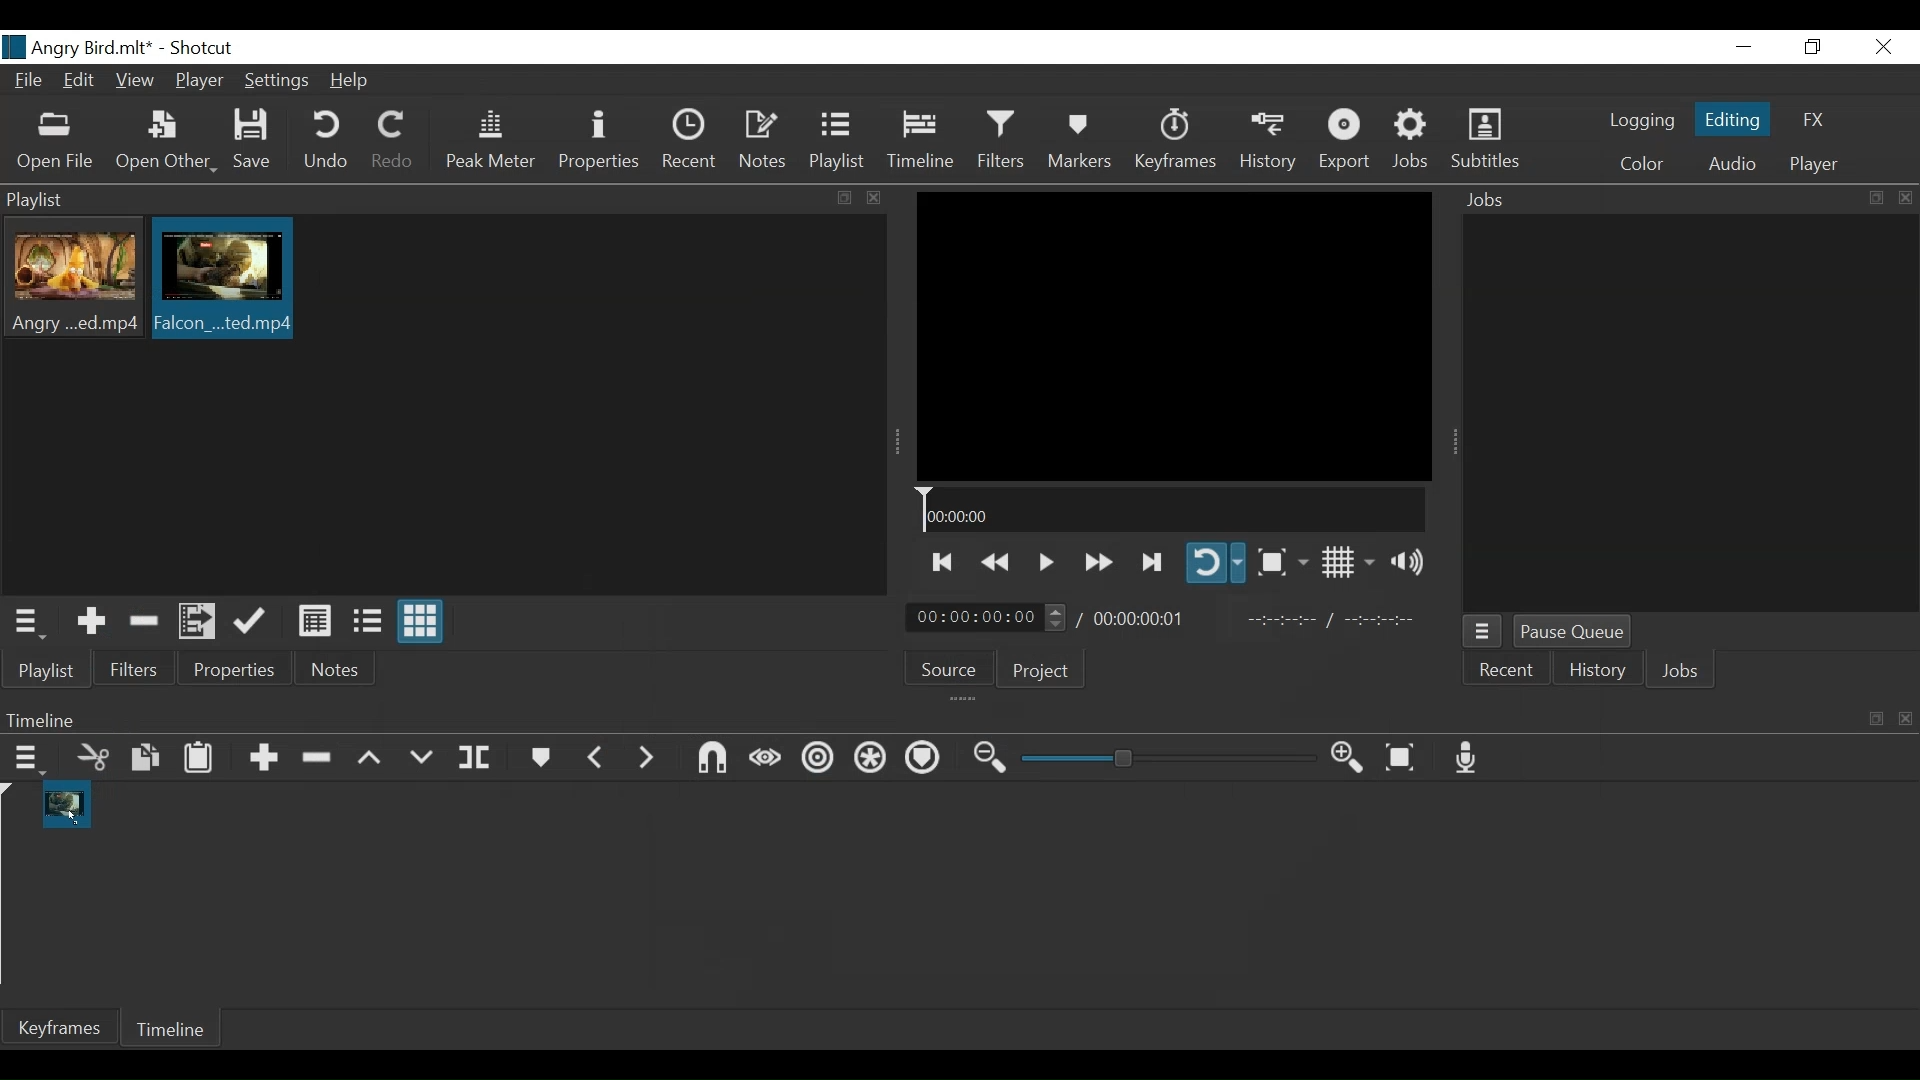 This screenshot has height=1080, width=1920. I want to click on Ripple all tracks, so click(871, 760).